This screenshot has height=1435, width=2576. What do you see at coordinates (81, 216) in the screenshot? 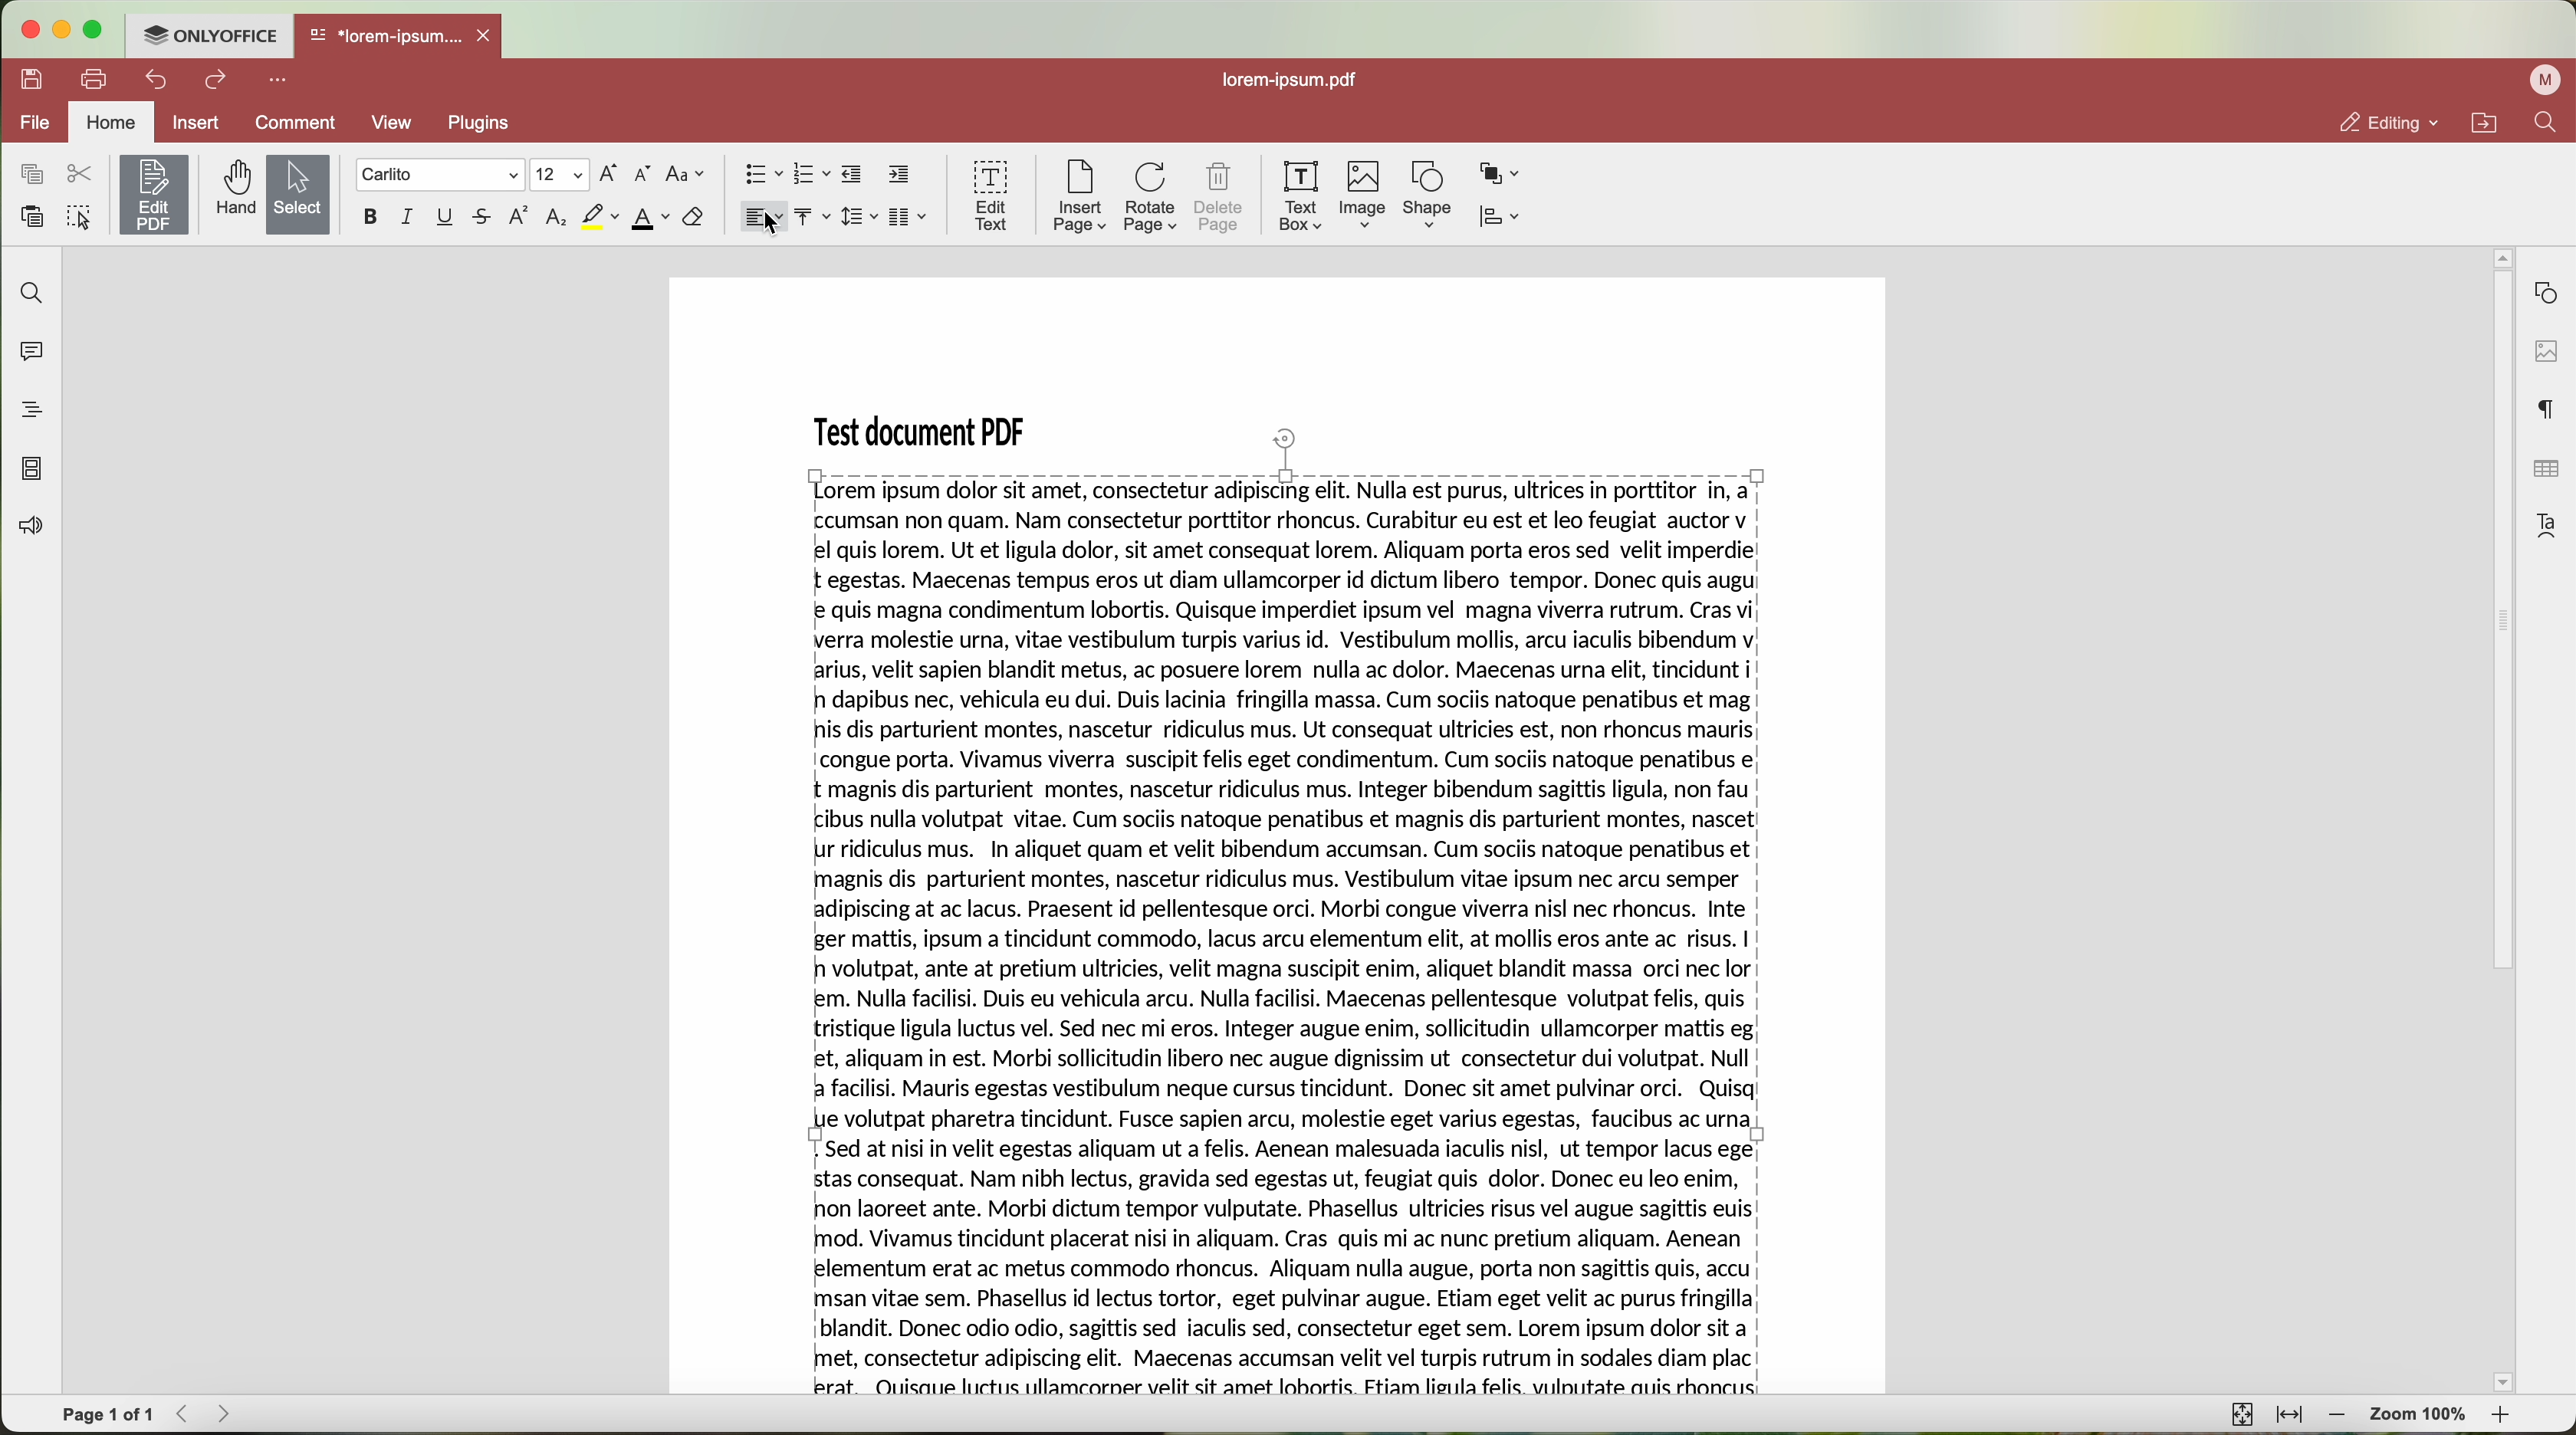
I see `select all` at bounding box center [81, 216].